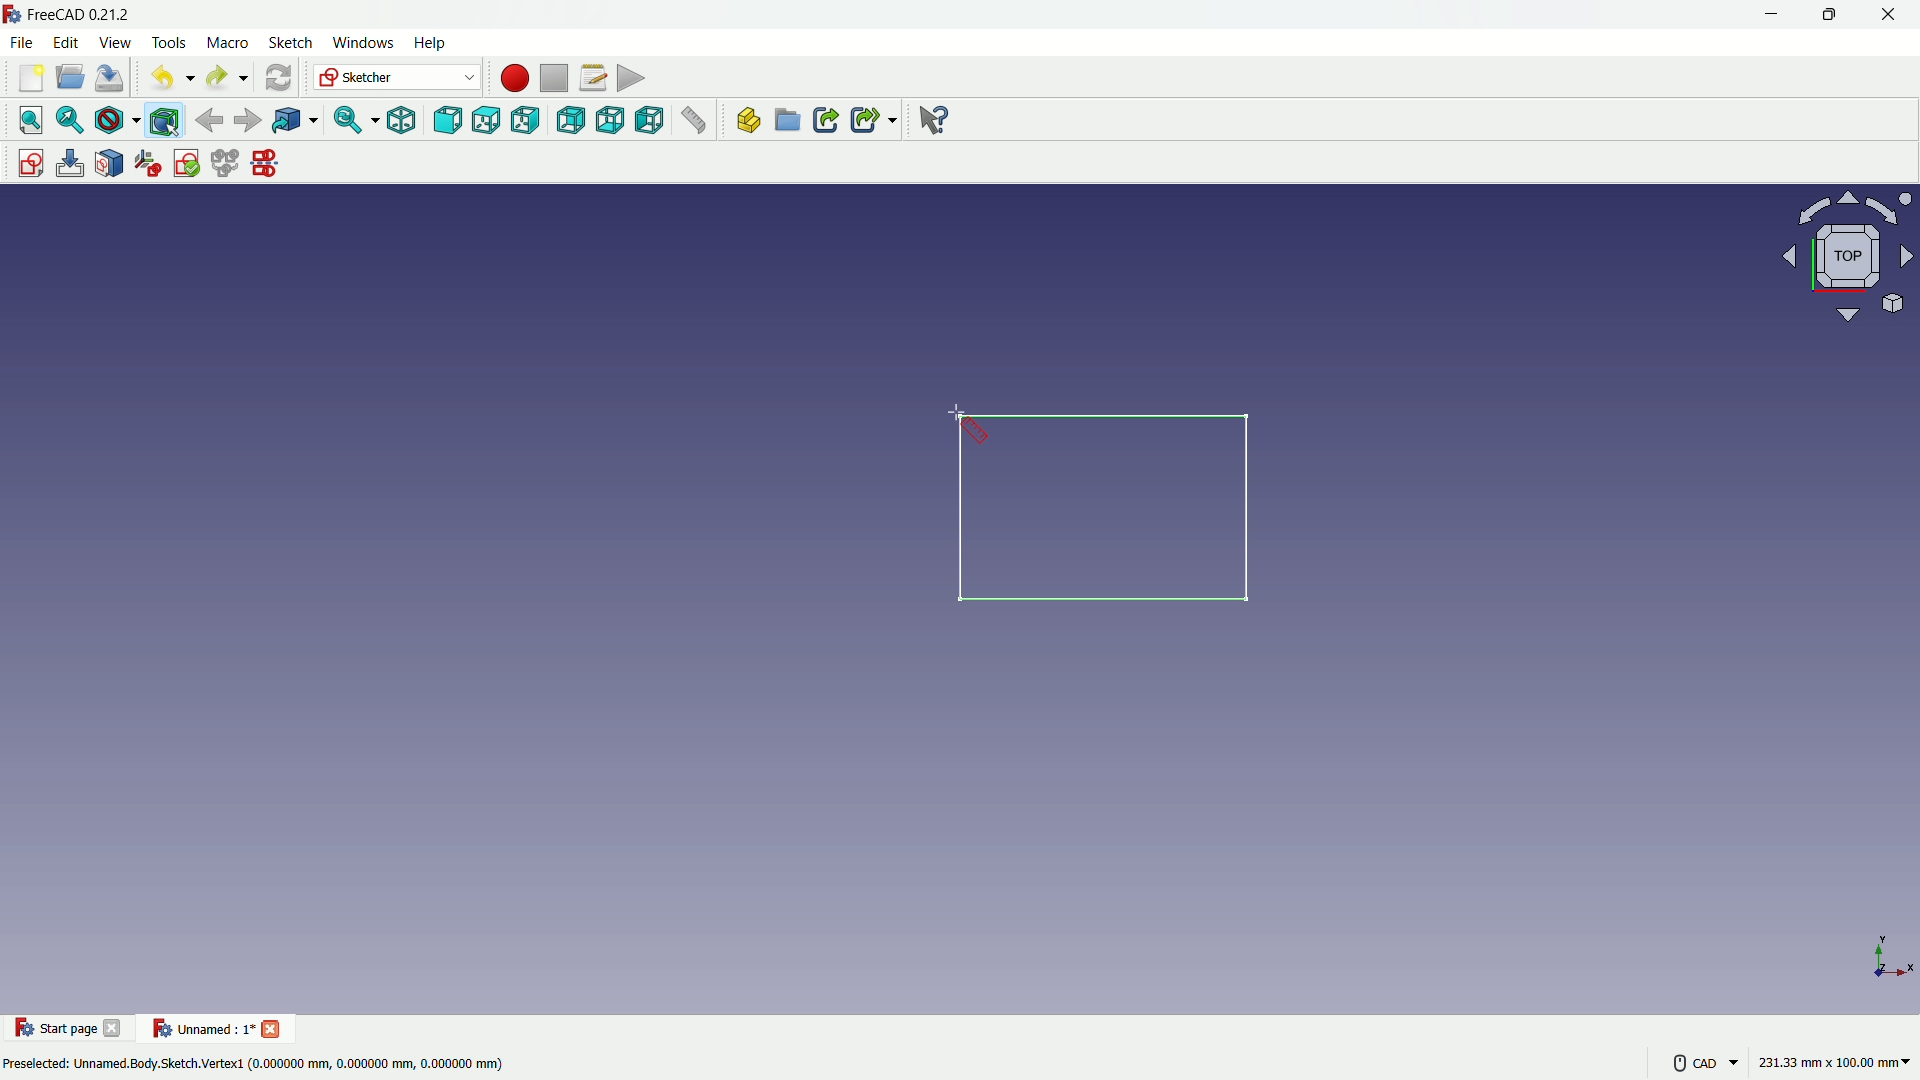  Describe the element at coordinates (1700, 1062) in the screenshot. I see `more settings` at that location.